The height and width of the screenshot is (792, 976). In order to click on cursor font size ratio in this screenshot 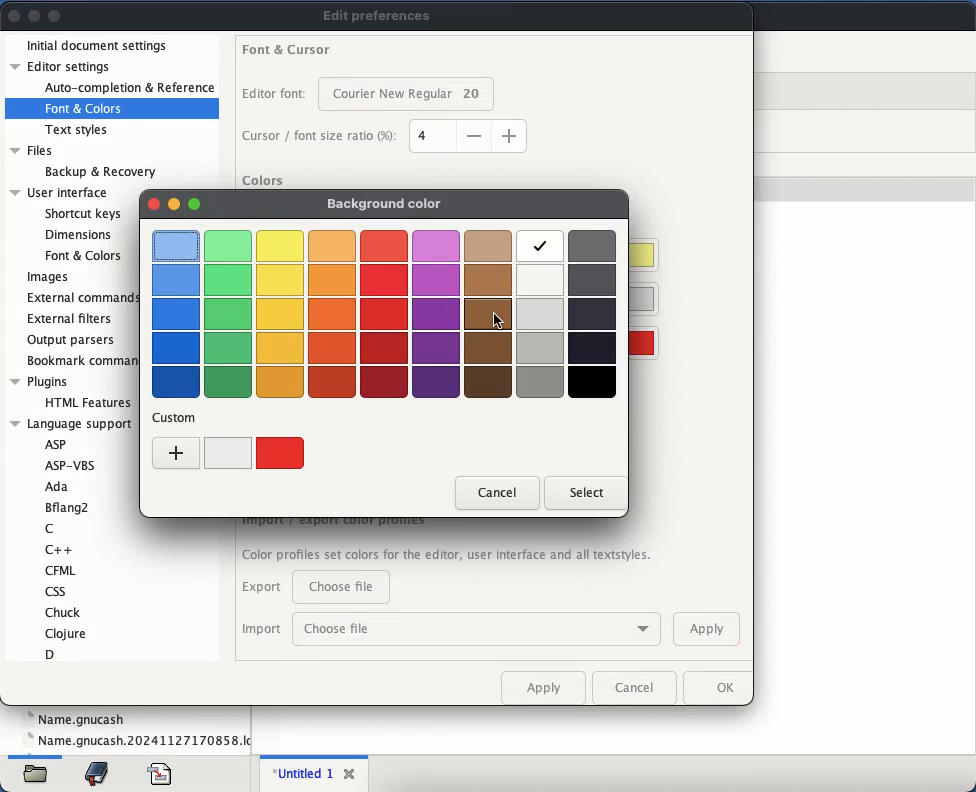, I will do `click(323, 137)`.